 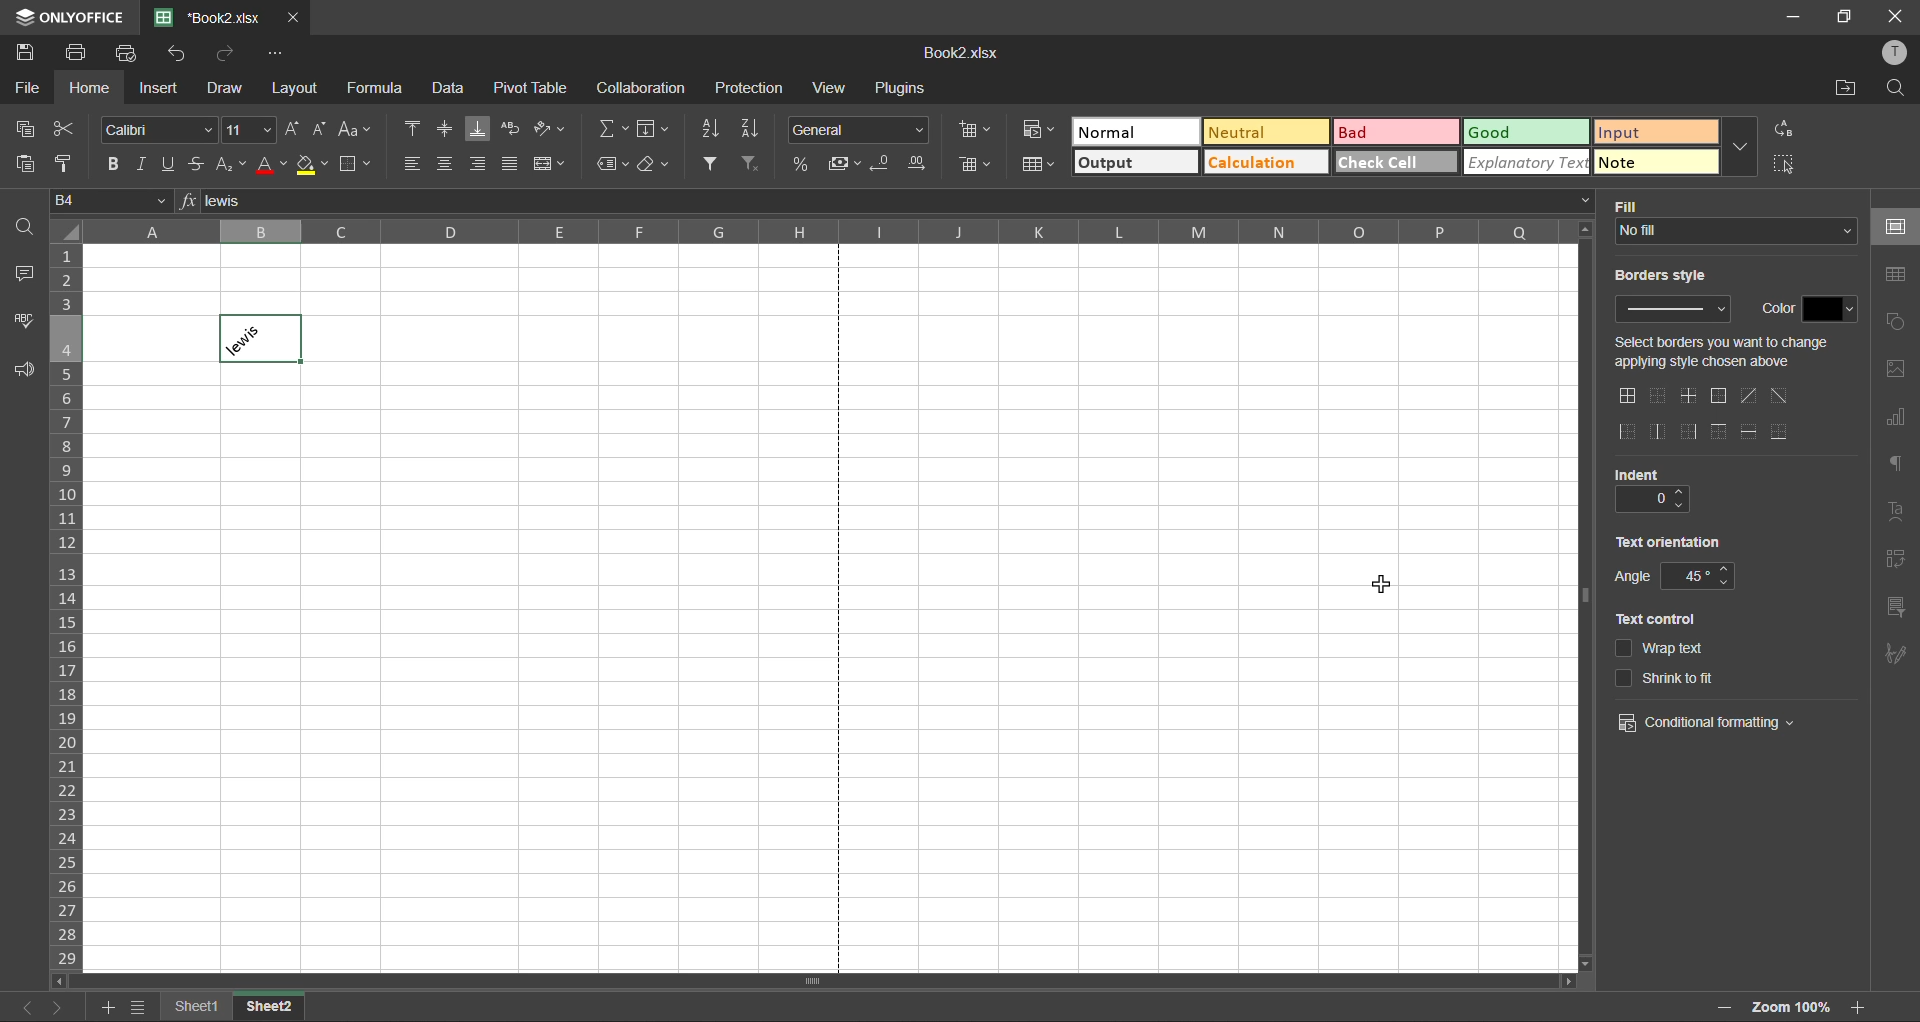 What do you see at coordinates (1562, 983) in the screenshot?
I see `move right` at bounding box center [1562, 983].